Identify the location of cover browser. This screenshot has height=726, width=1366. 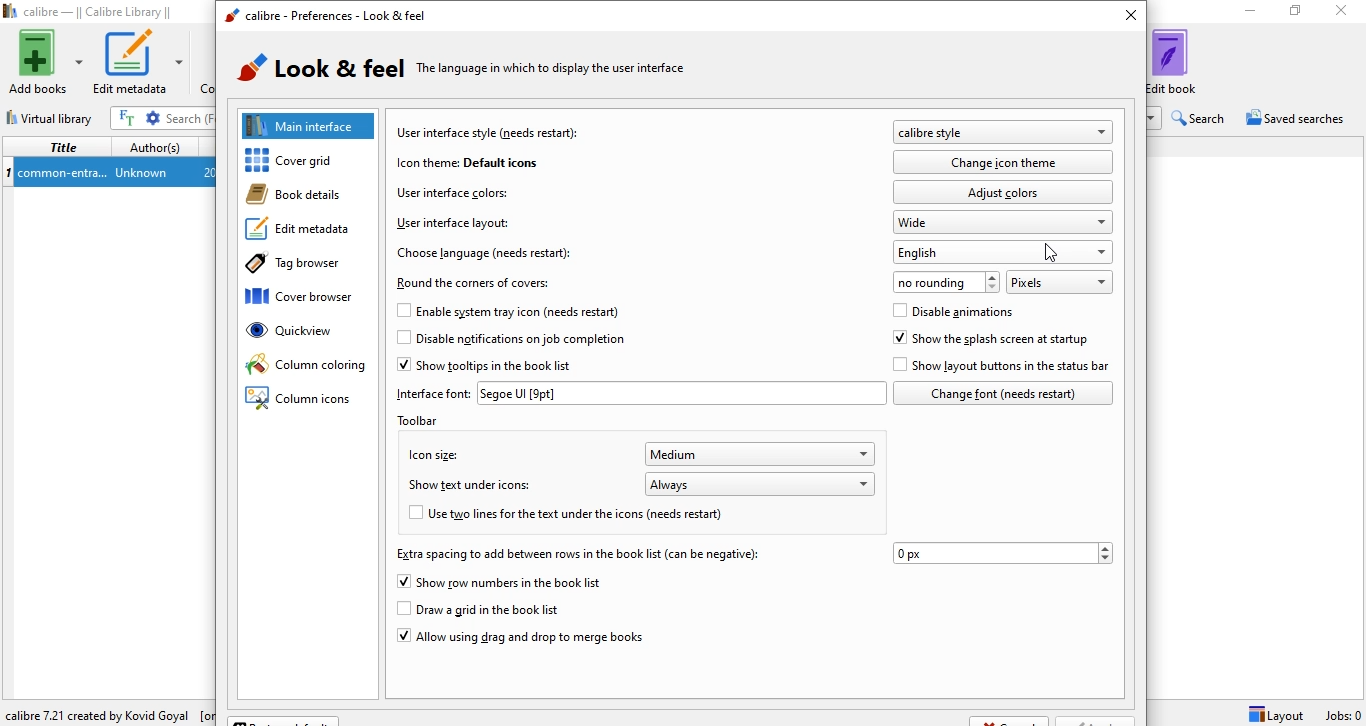
(309, 299).